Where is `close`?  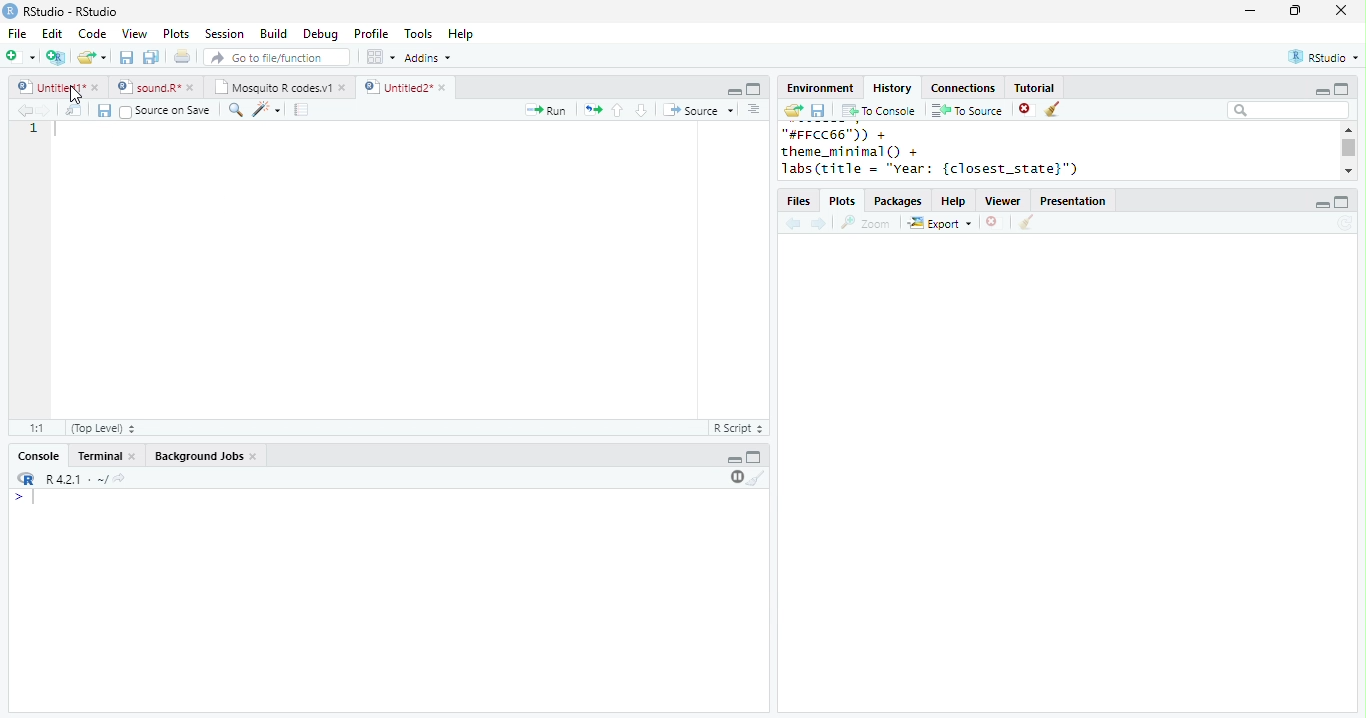 close is located at coordinates (344, 87).